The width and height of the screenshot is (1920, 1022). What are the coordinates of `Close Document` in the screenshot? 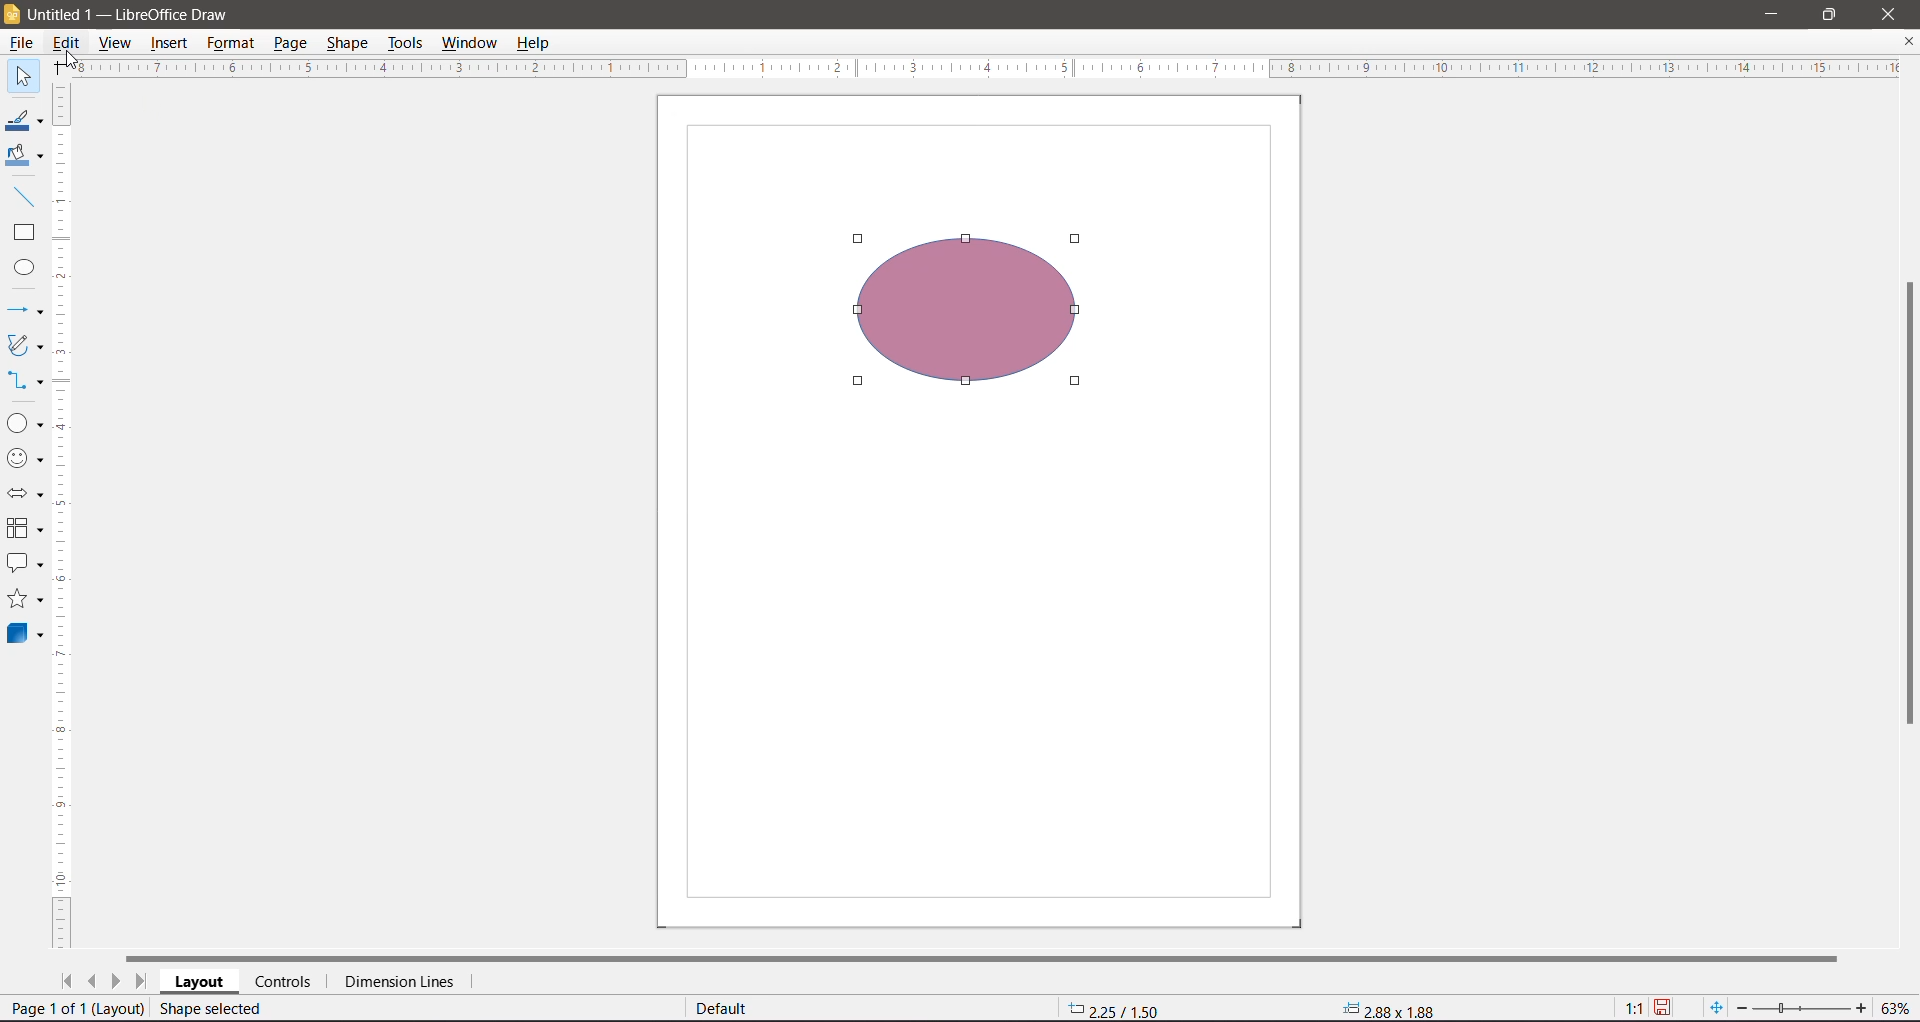 It's located at (1908, 42).